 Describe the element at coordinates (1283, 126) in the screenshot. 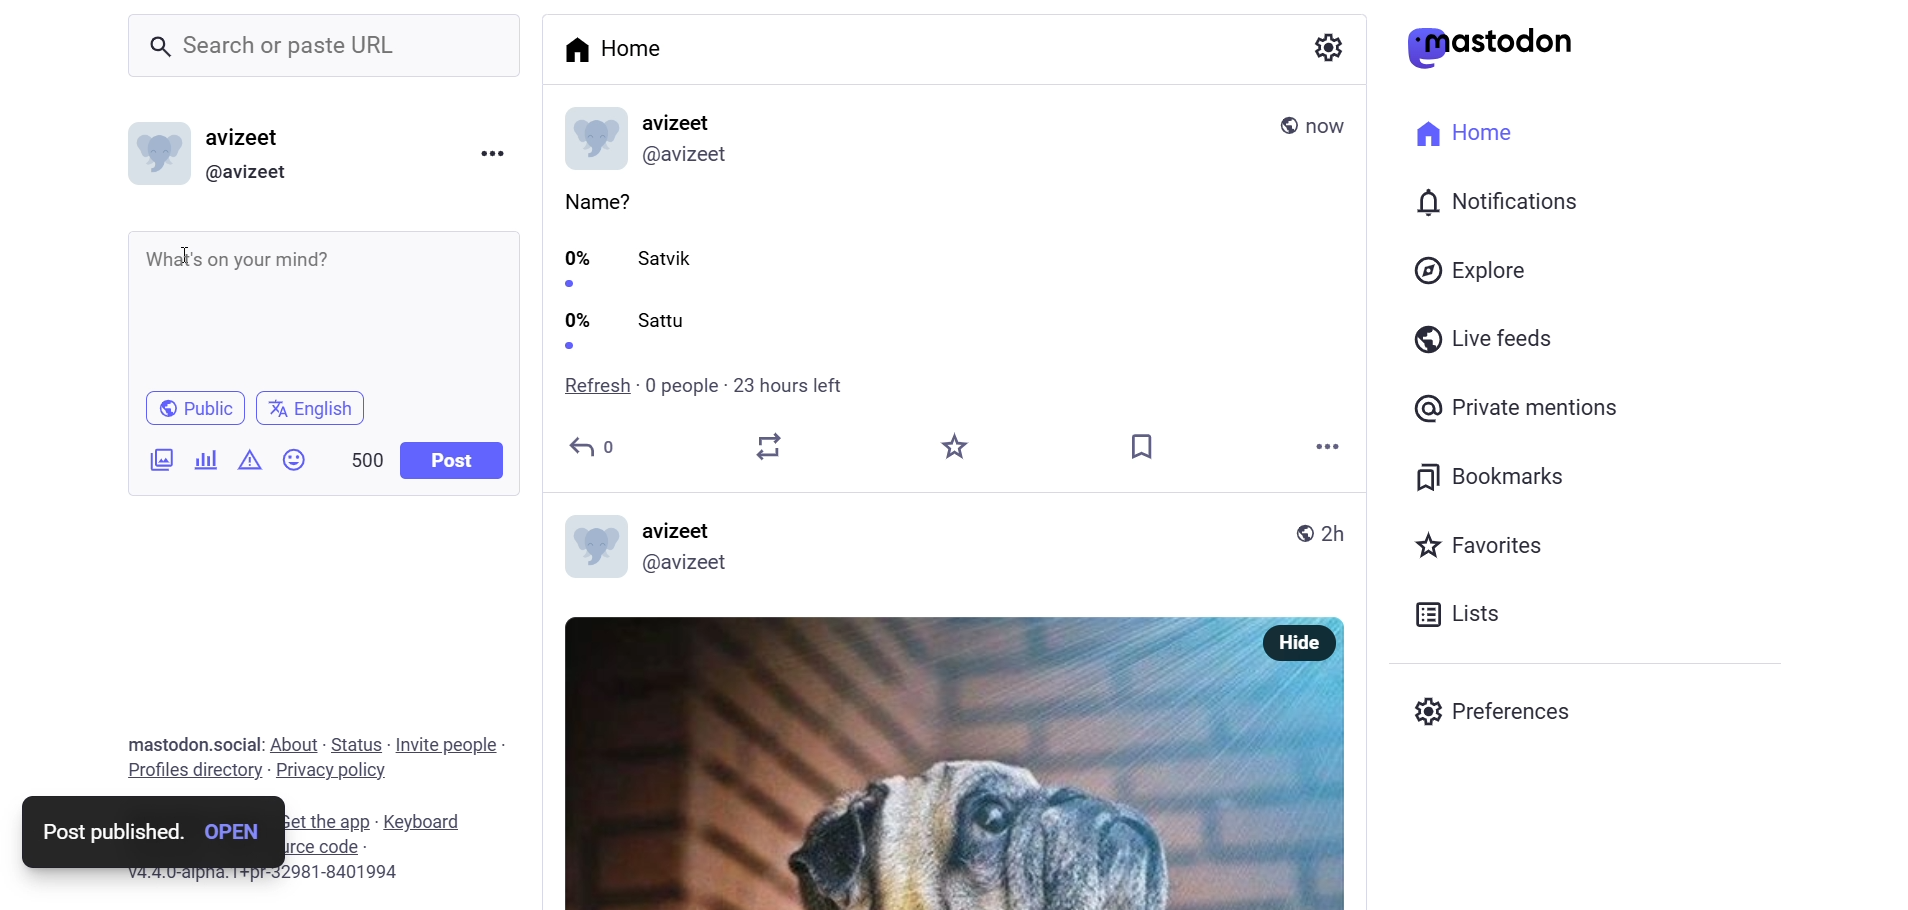

I see `public` at that location.